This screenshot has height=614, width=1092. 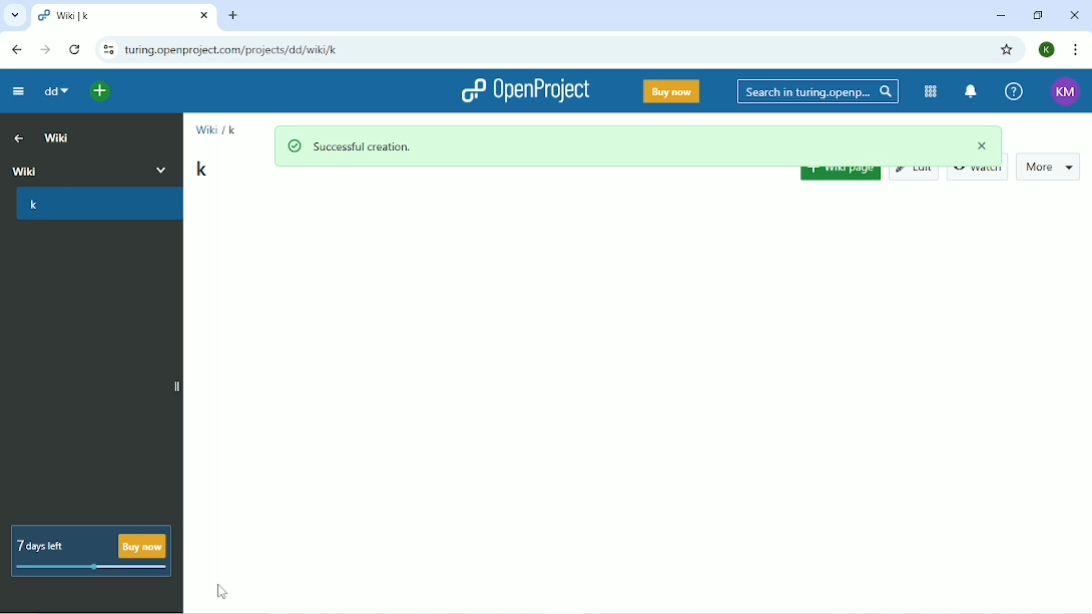 I want to click on Successful creation., so click(x=638, y=143).